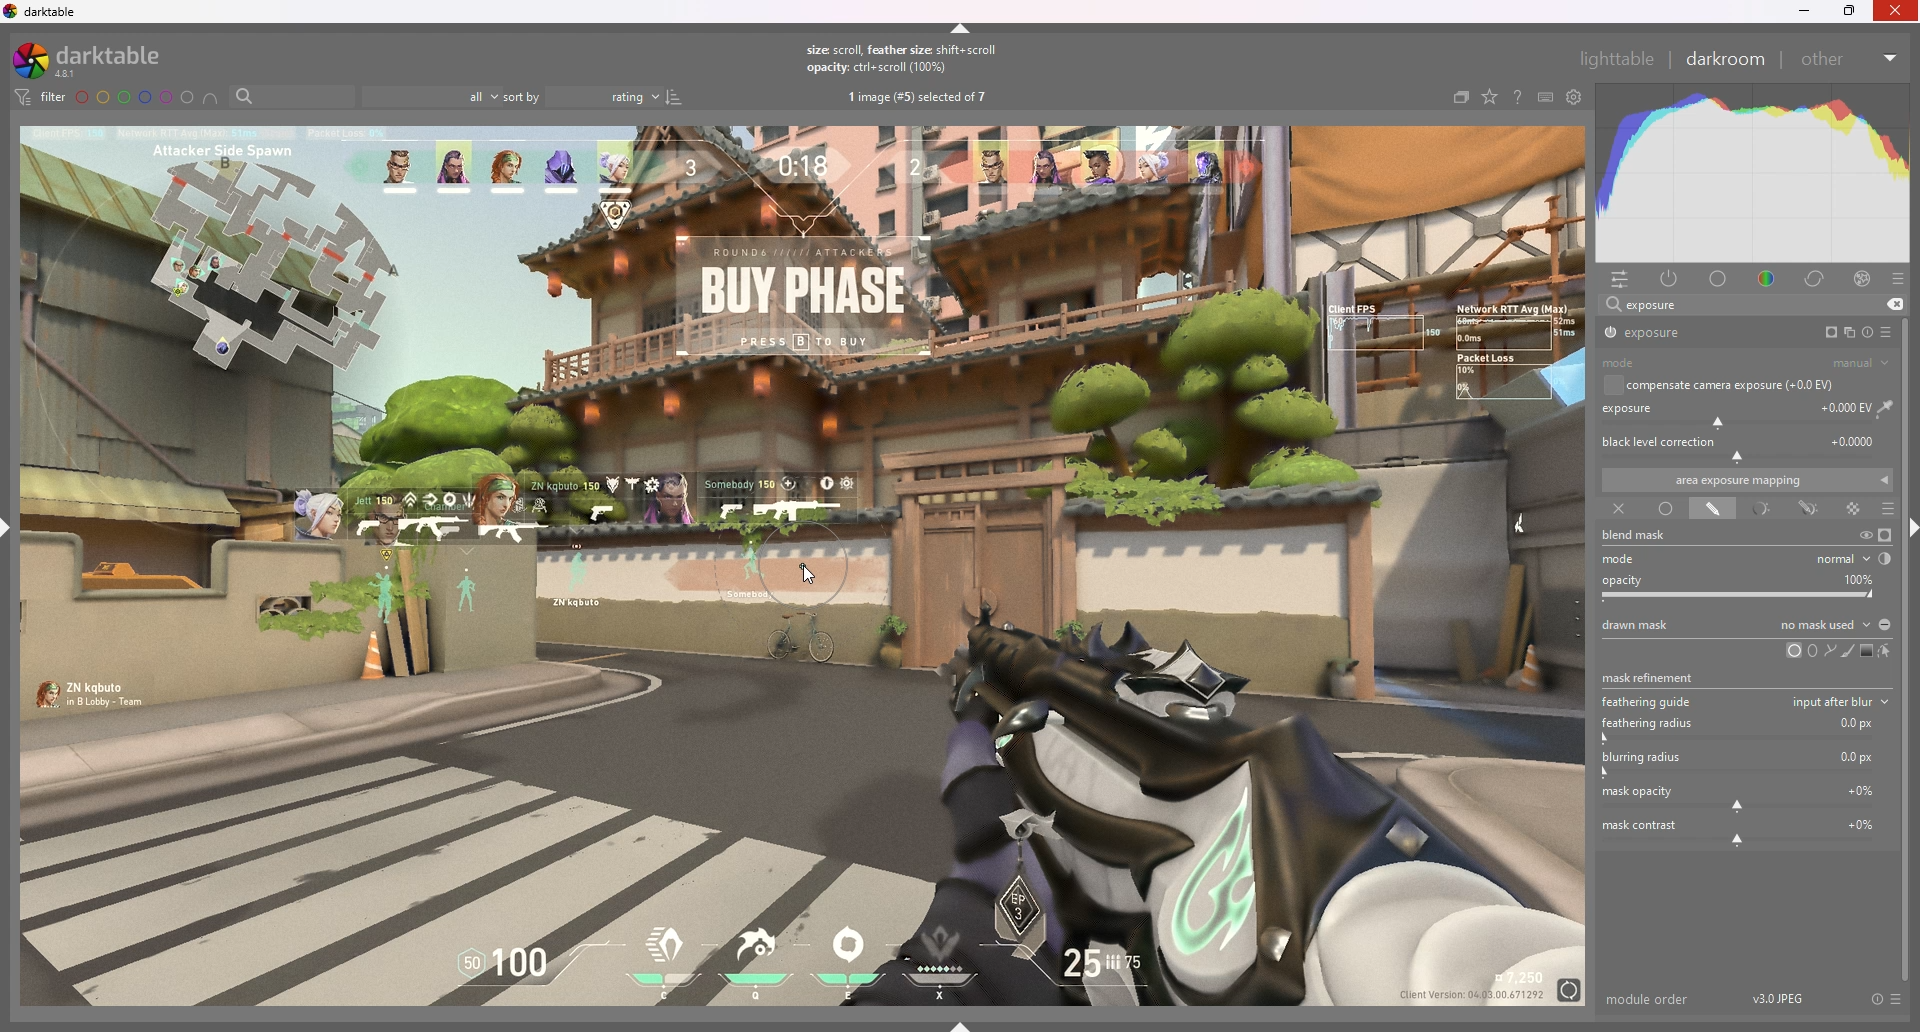 The width and height of the screenshot is (1920, 1032). I want to click on feathuring, so click(1743, 728).